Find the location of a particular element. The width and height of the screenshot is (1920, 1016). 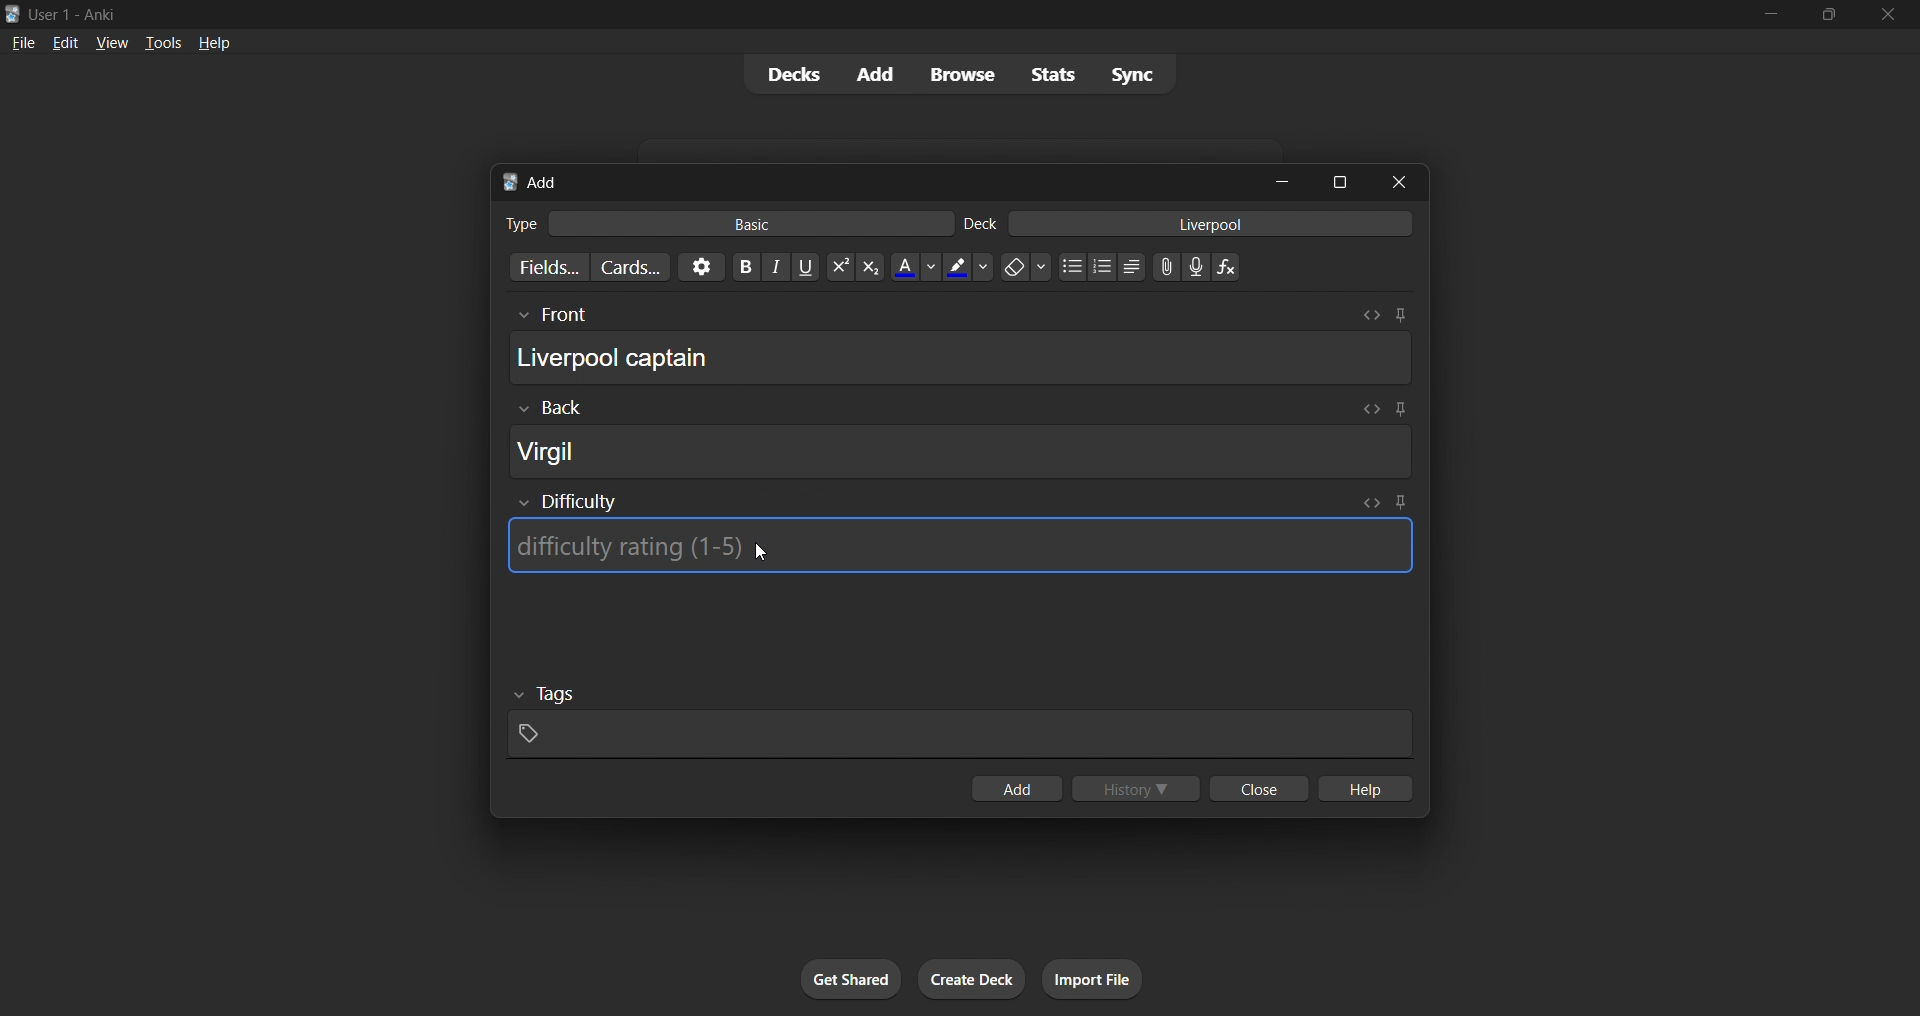

Unordered list is located at coordinates (1073, 266).